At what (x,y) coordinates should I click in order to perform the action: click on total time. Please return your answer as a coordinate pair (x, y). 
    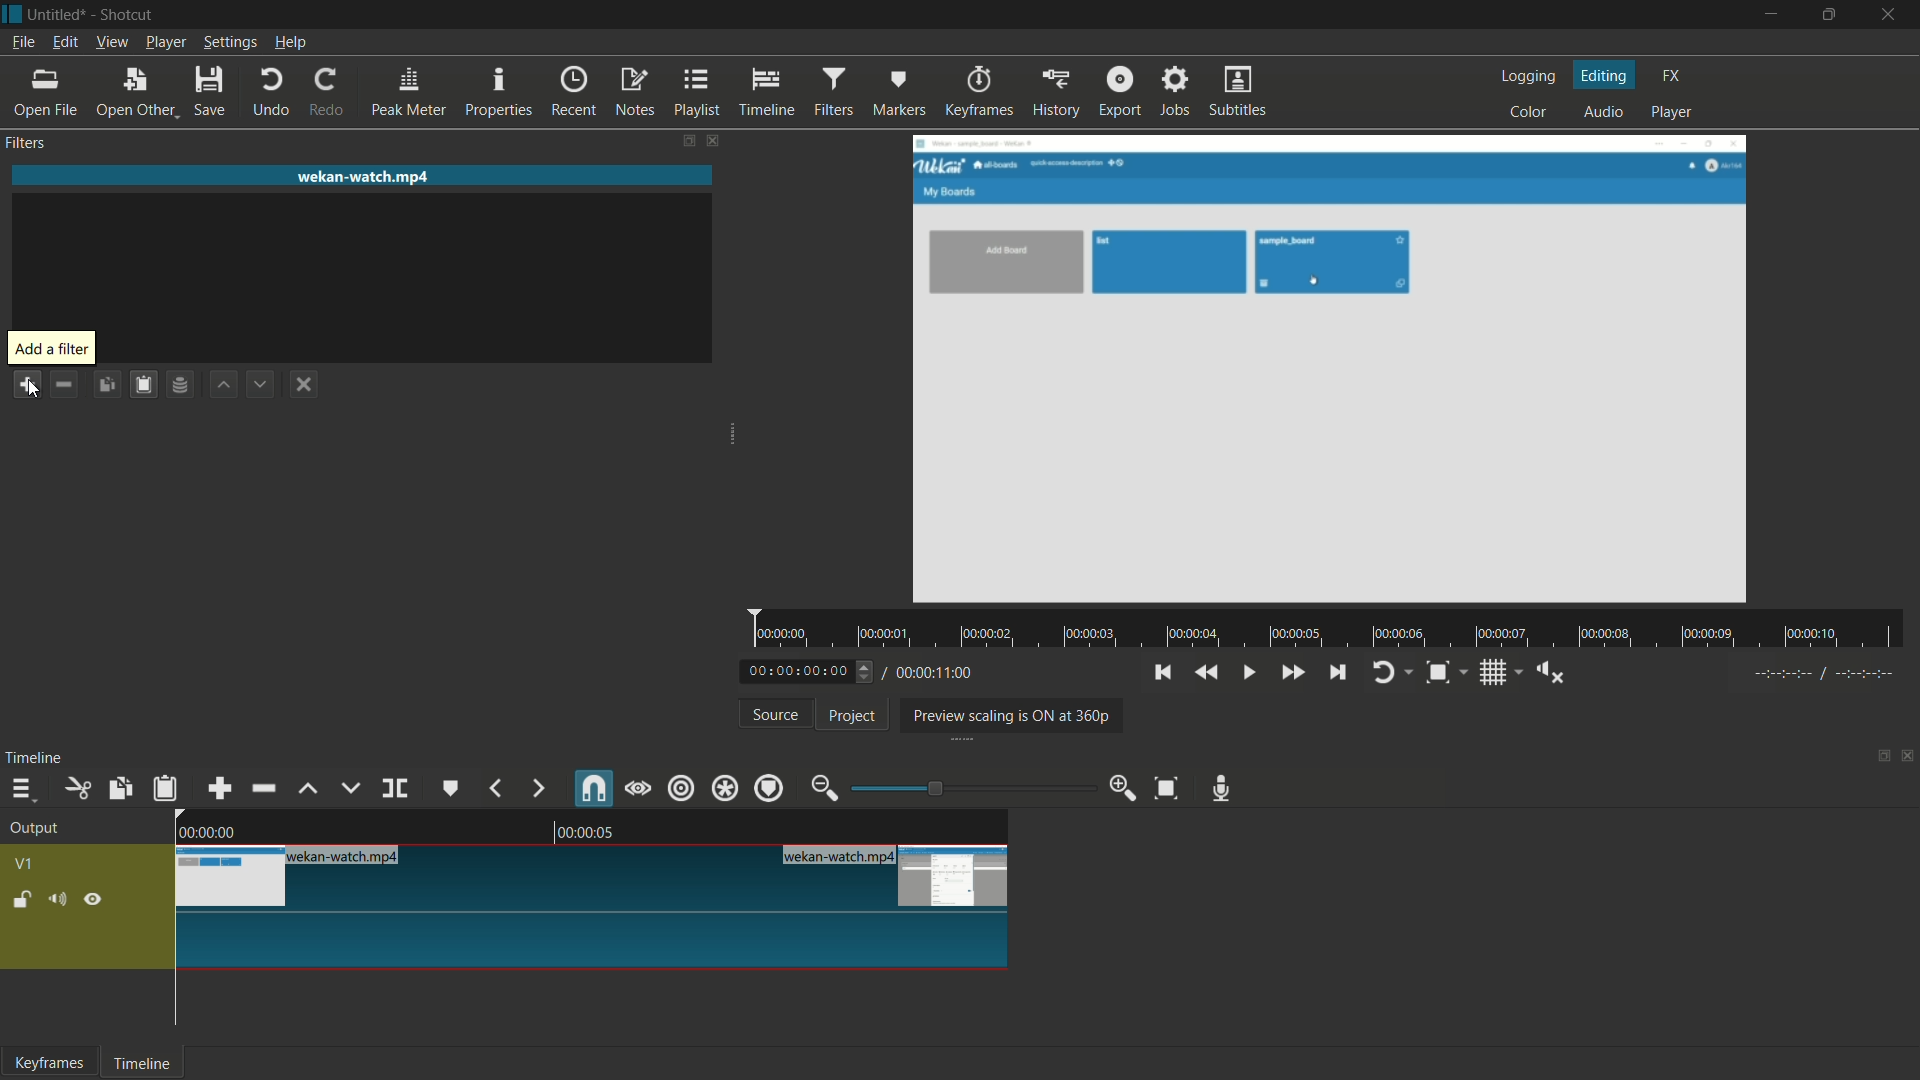
    Looking at the image, I should click on (933, 673).